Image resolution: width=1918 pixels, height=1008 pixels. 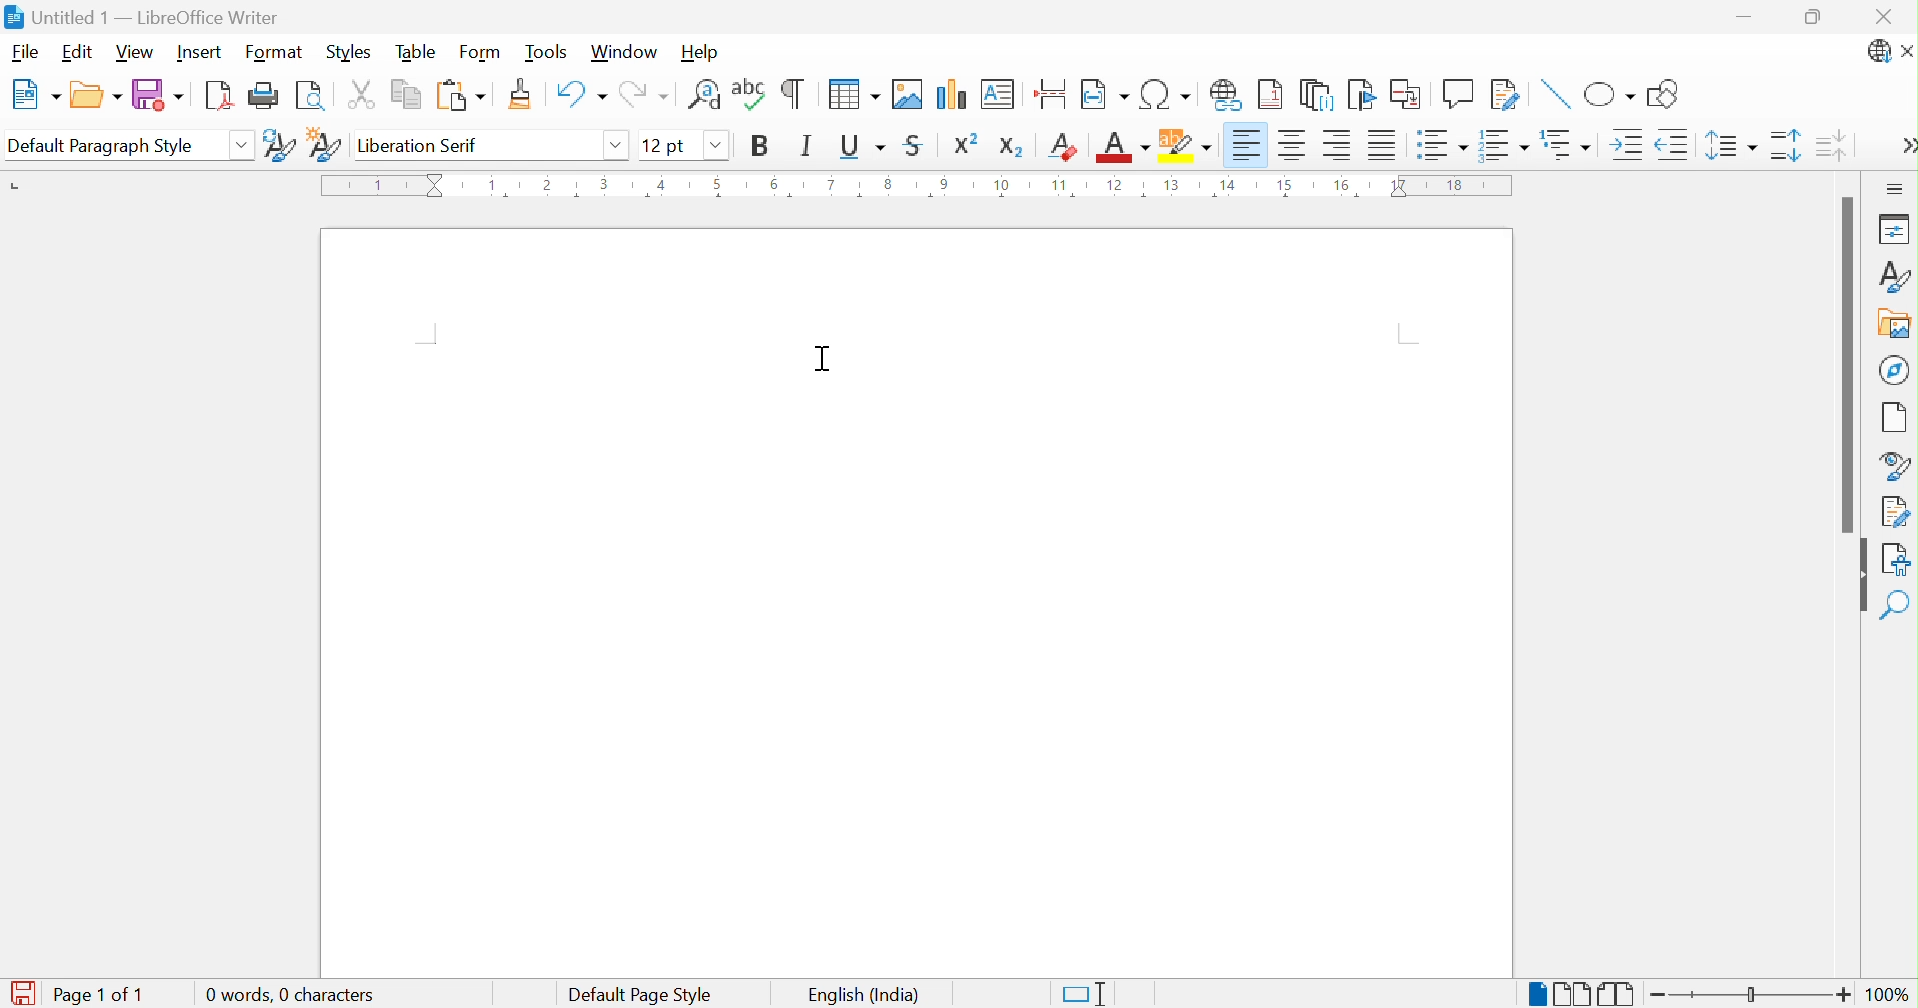 I want to click on Ibeam Cursor, so click(x=828, y=359).